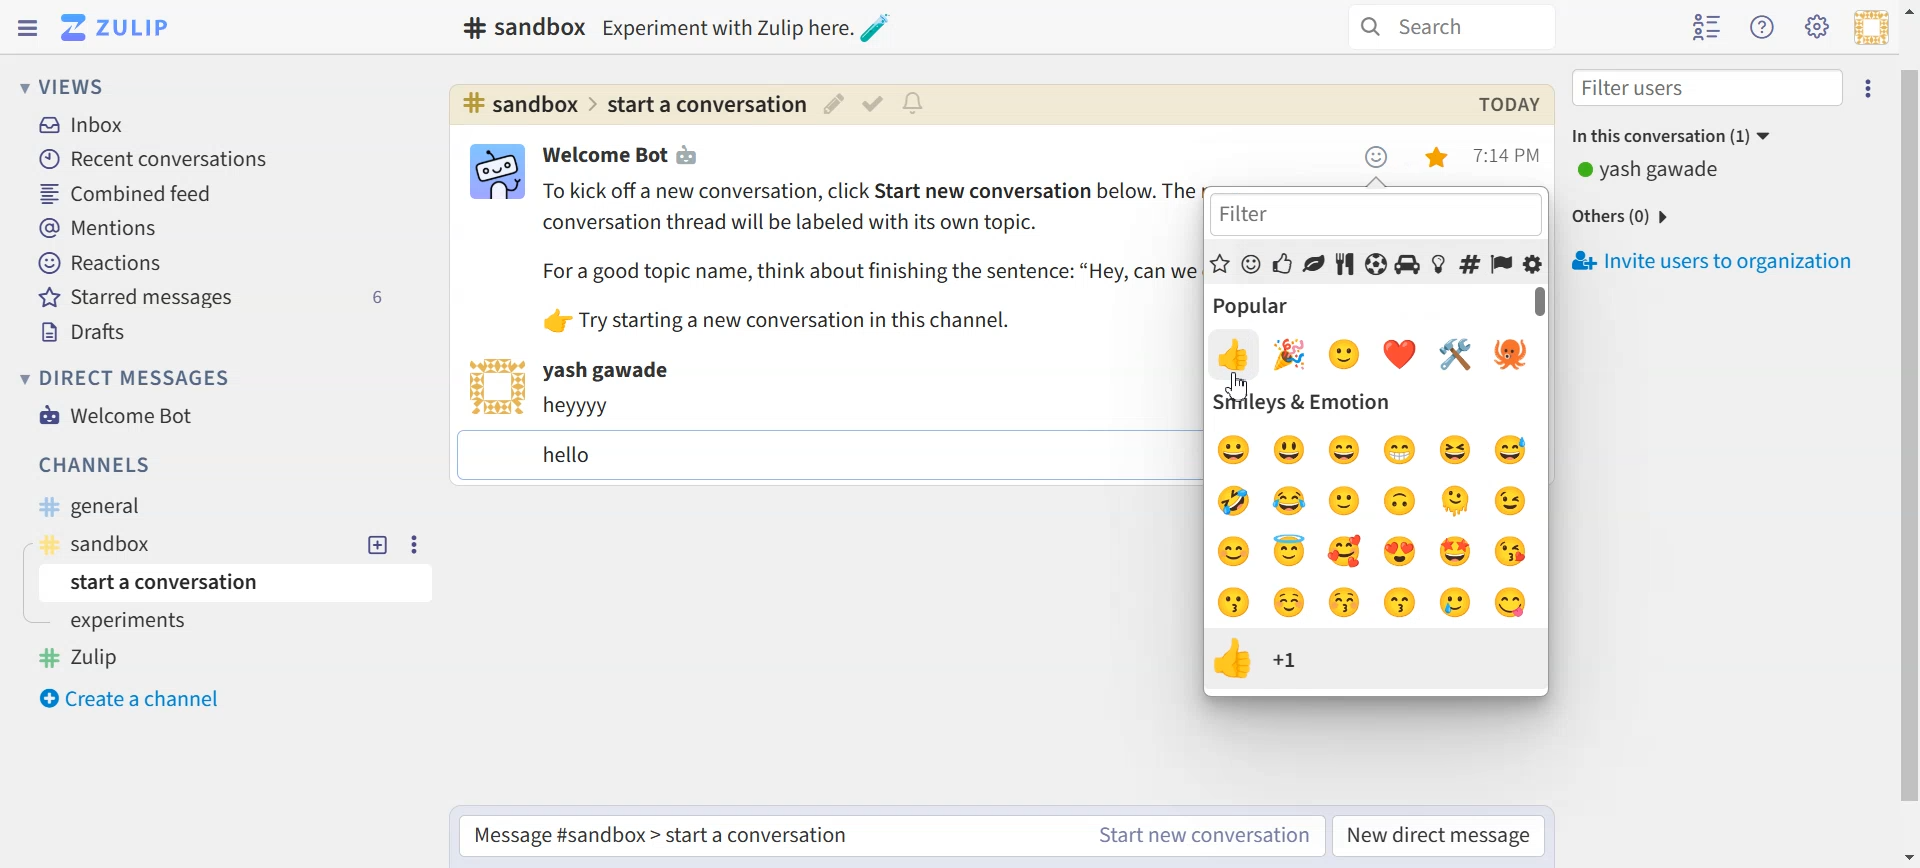 This screenshot has height=868, width=1920. Describe the element at coordinates (1459, 453) in the screenshot. I see `laughing` at that location.